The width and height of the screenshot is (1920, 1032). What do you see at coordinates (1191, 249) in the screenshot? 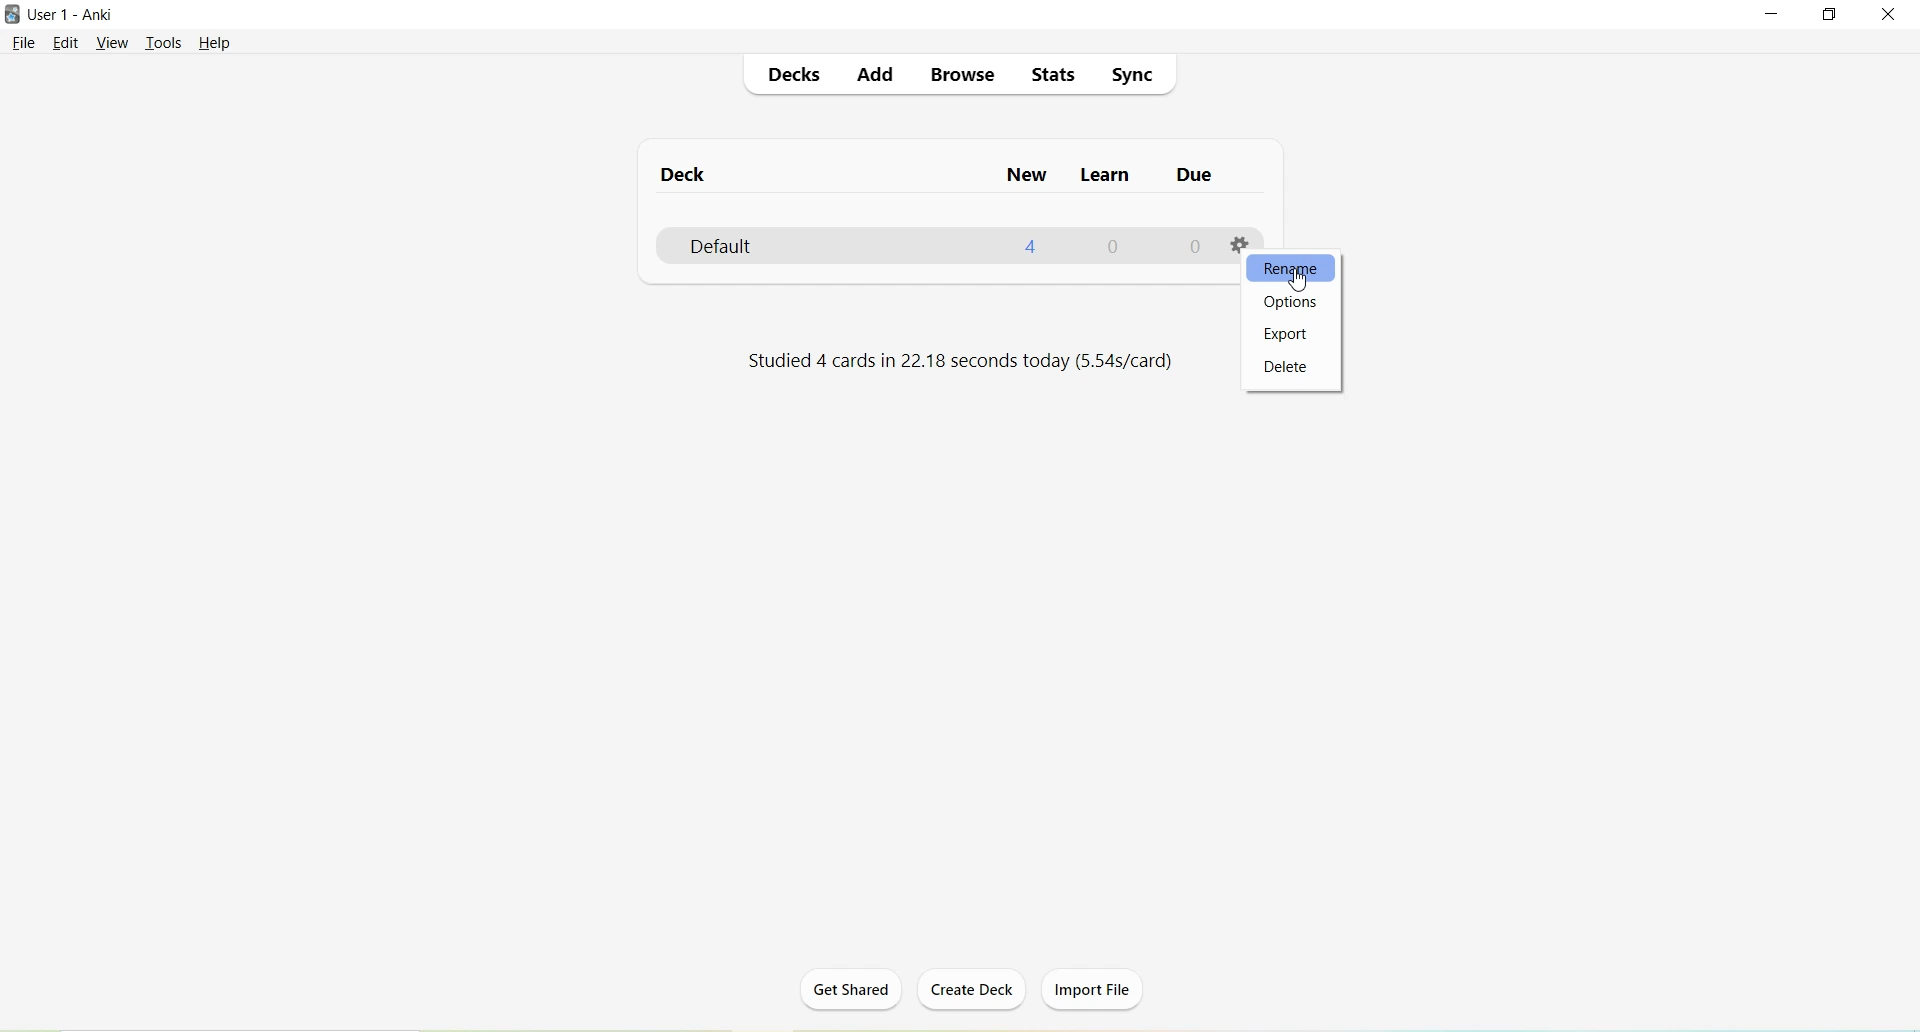
I see `0` at bounding box center [1191, 249].